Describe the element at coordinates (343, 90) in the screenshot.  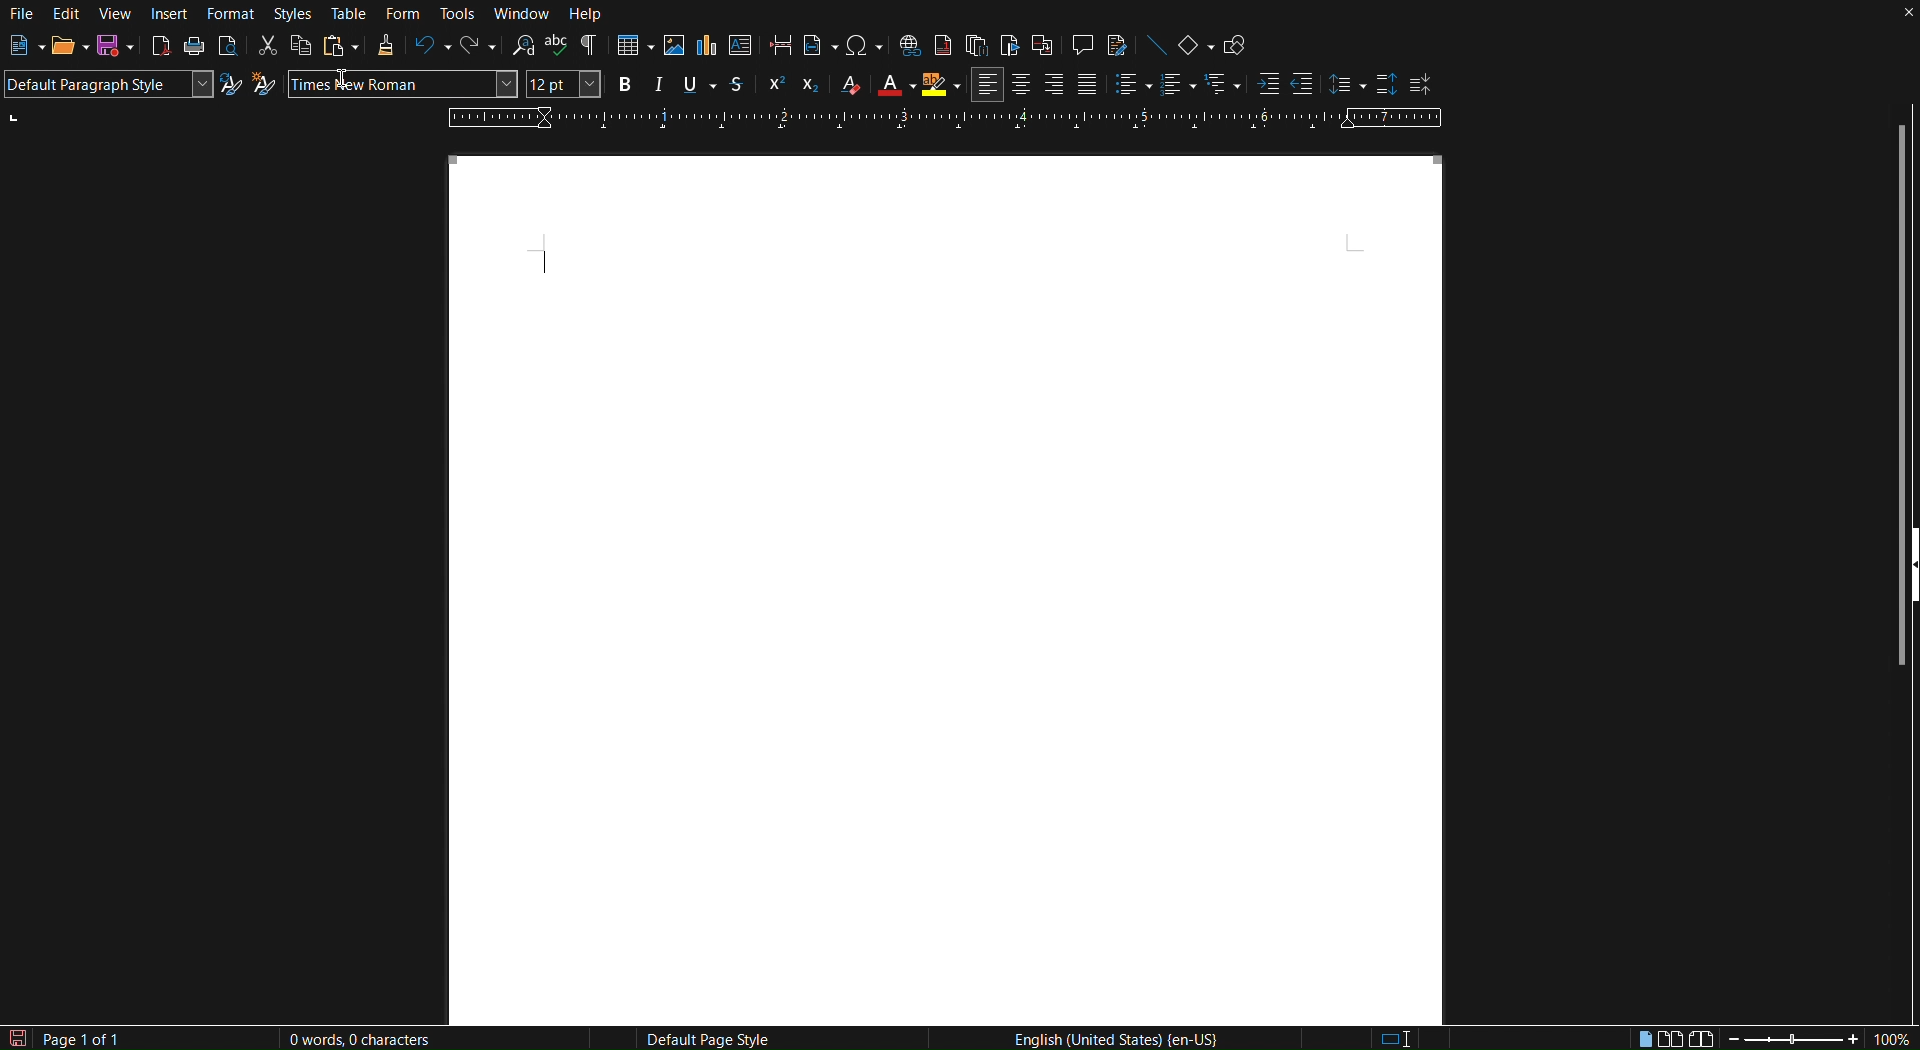
I see `Cursor` at that location.